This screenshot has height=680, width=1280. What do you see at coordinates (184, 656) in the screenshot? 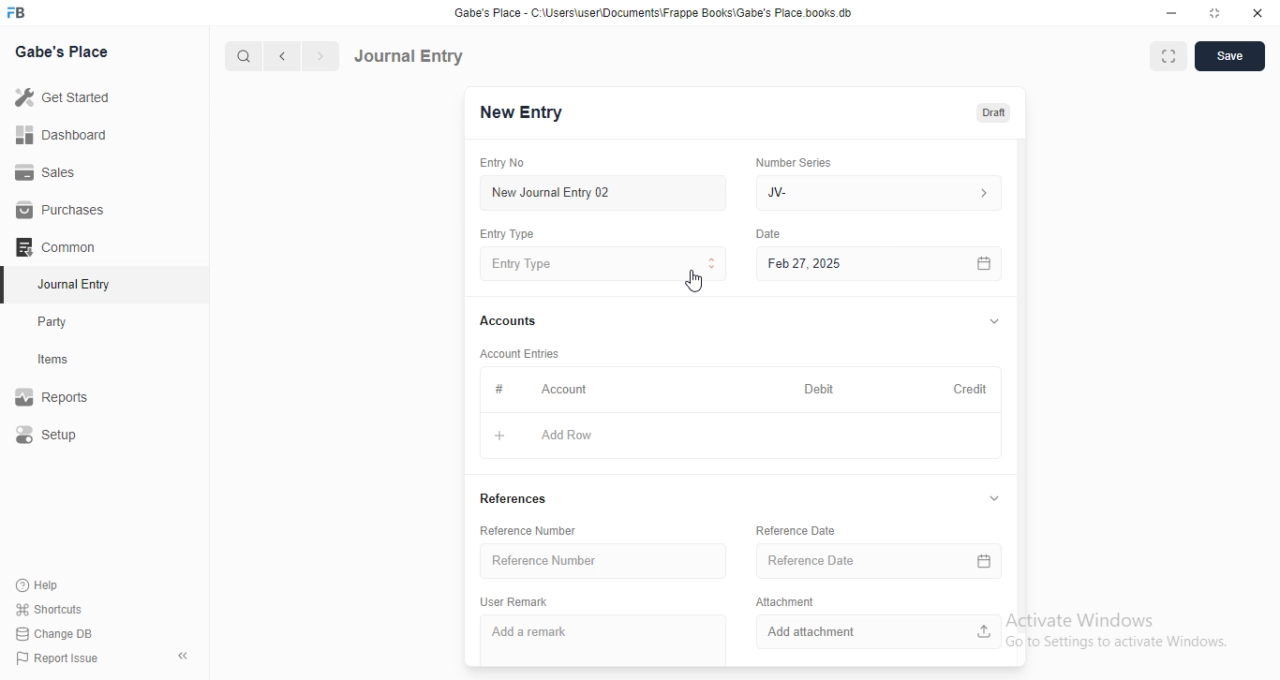
I see `Collapse` at bounding box center [184, 656].